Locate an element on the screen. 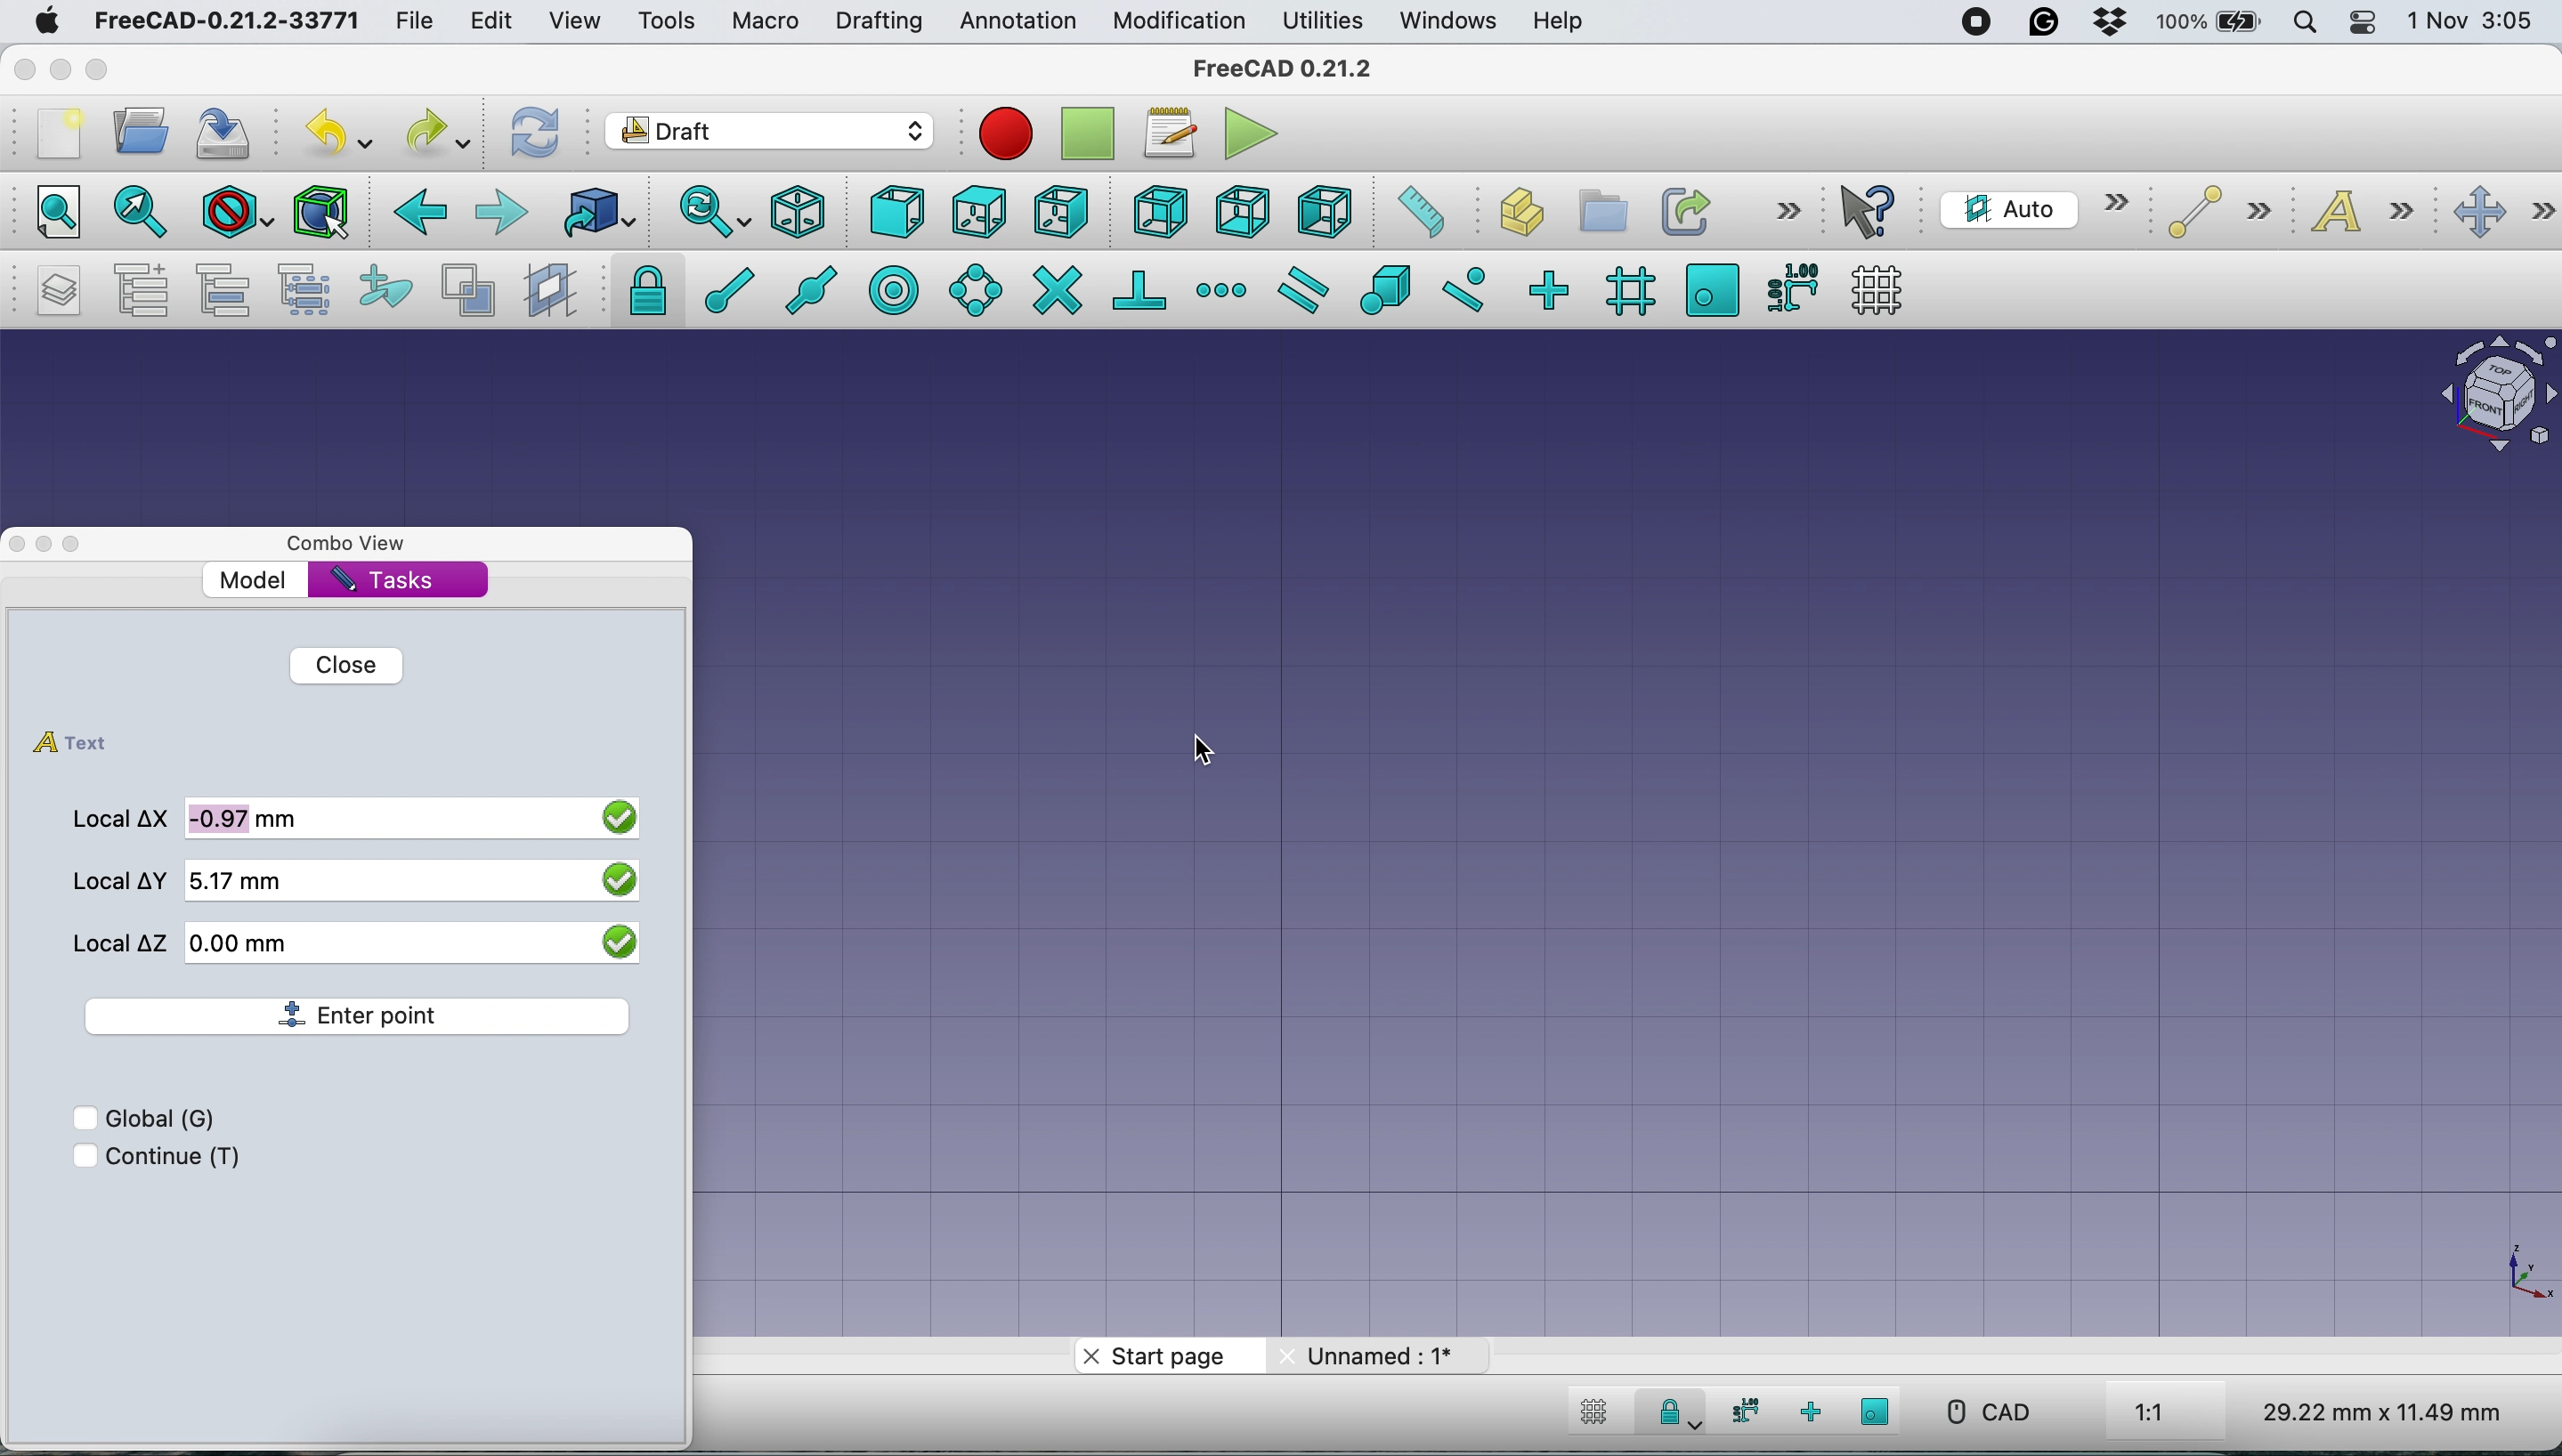 Image resolution: width=2562 pixels, height=1456 pixels. snap ortho is located at coordinates (1551, 289).